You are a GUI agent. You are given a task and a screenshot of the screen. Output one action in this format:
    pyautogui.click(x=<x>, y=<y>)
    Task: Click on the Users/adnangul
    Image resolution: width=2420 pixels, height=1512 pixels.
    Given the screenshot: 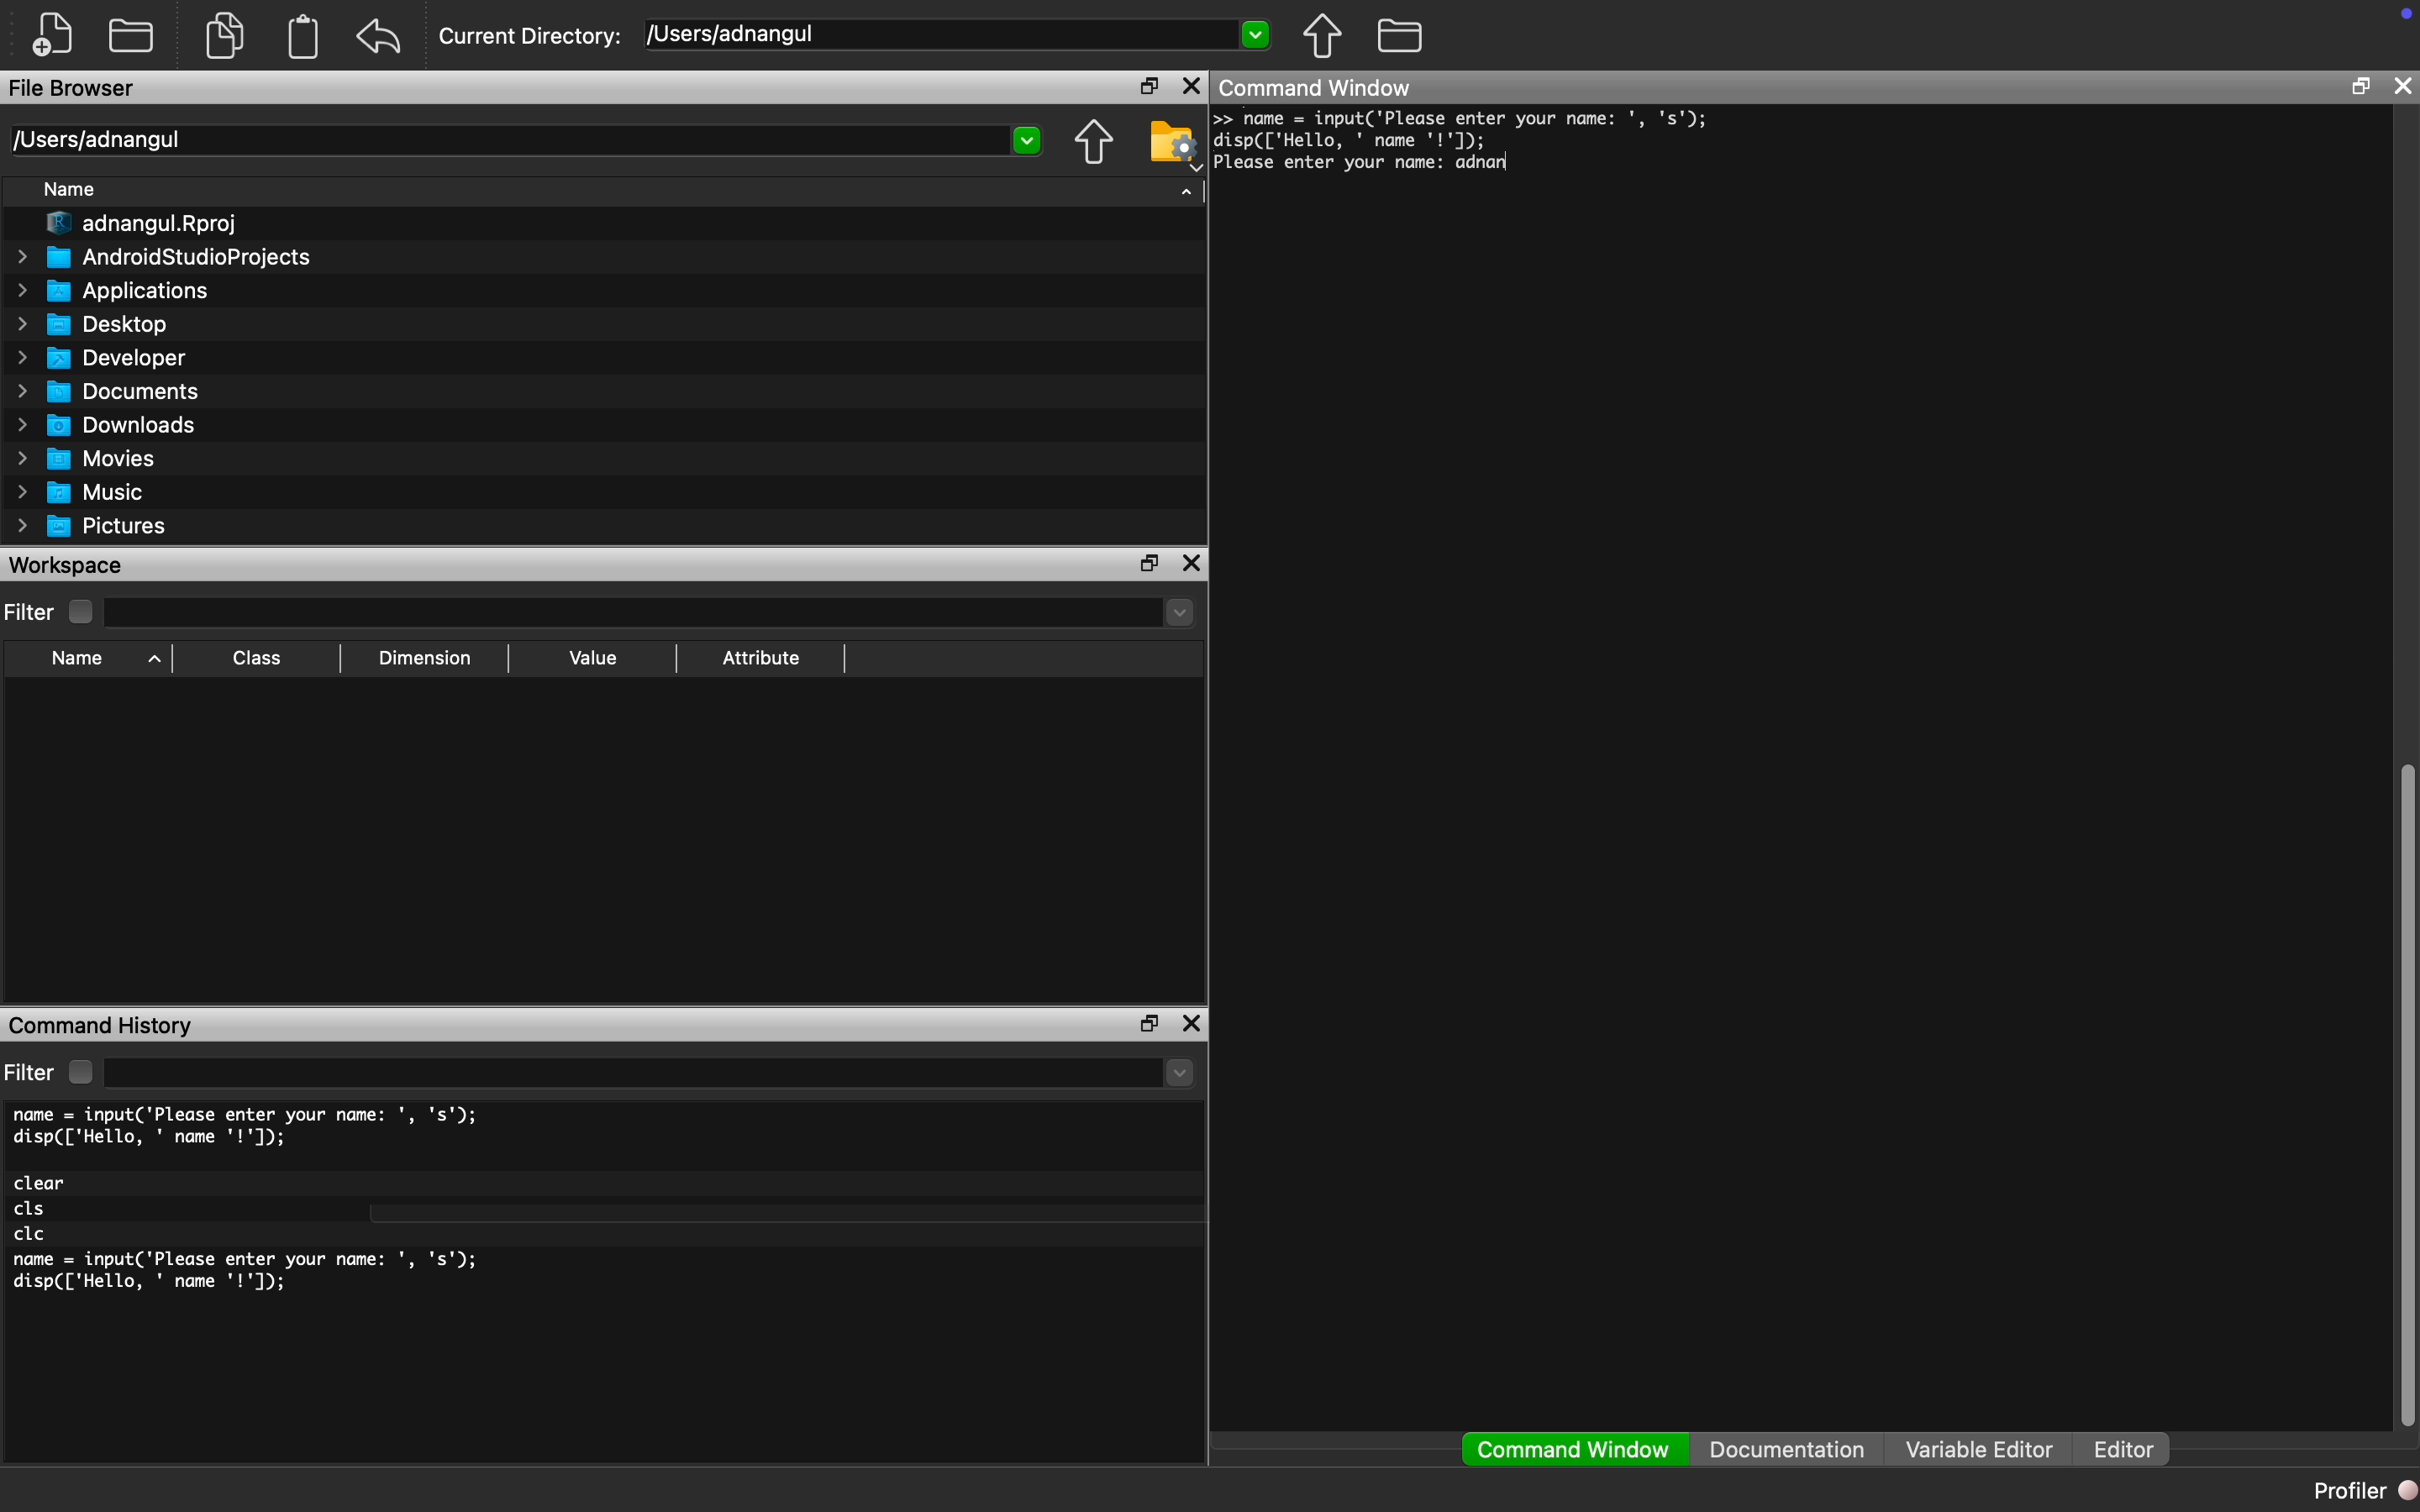 What is the action you would take?
    pyautogui.click(x=95, y=140)
    